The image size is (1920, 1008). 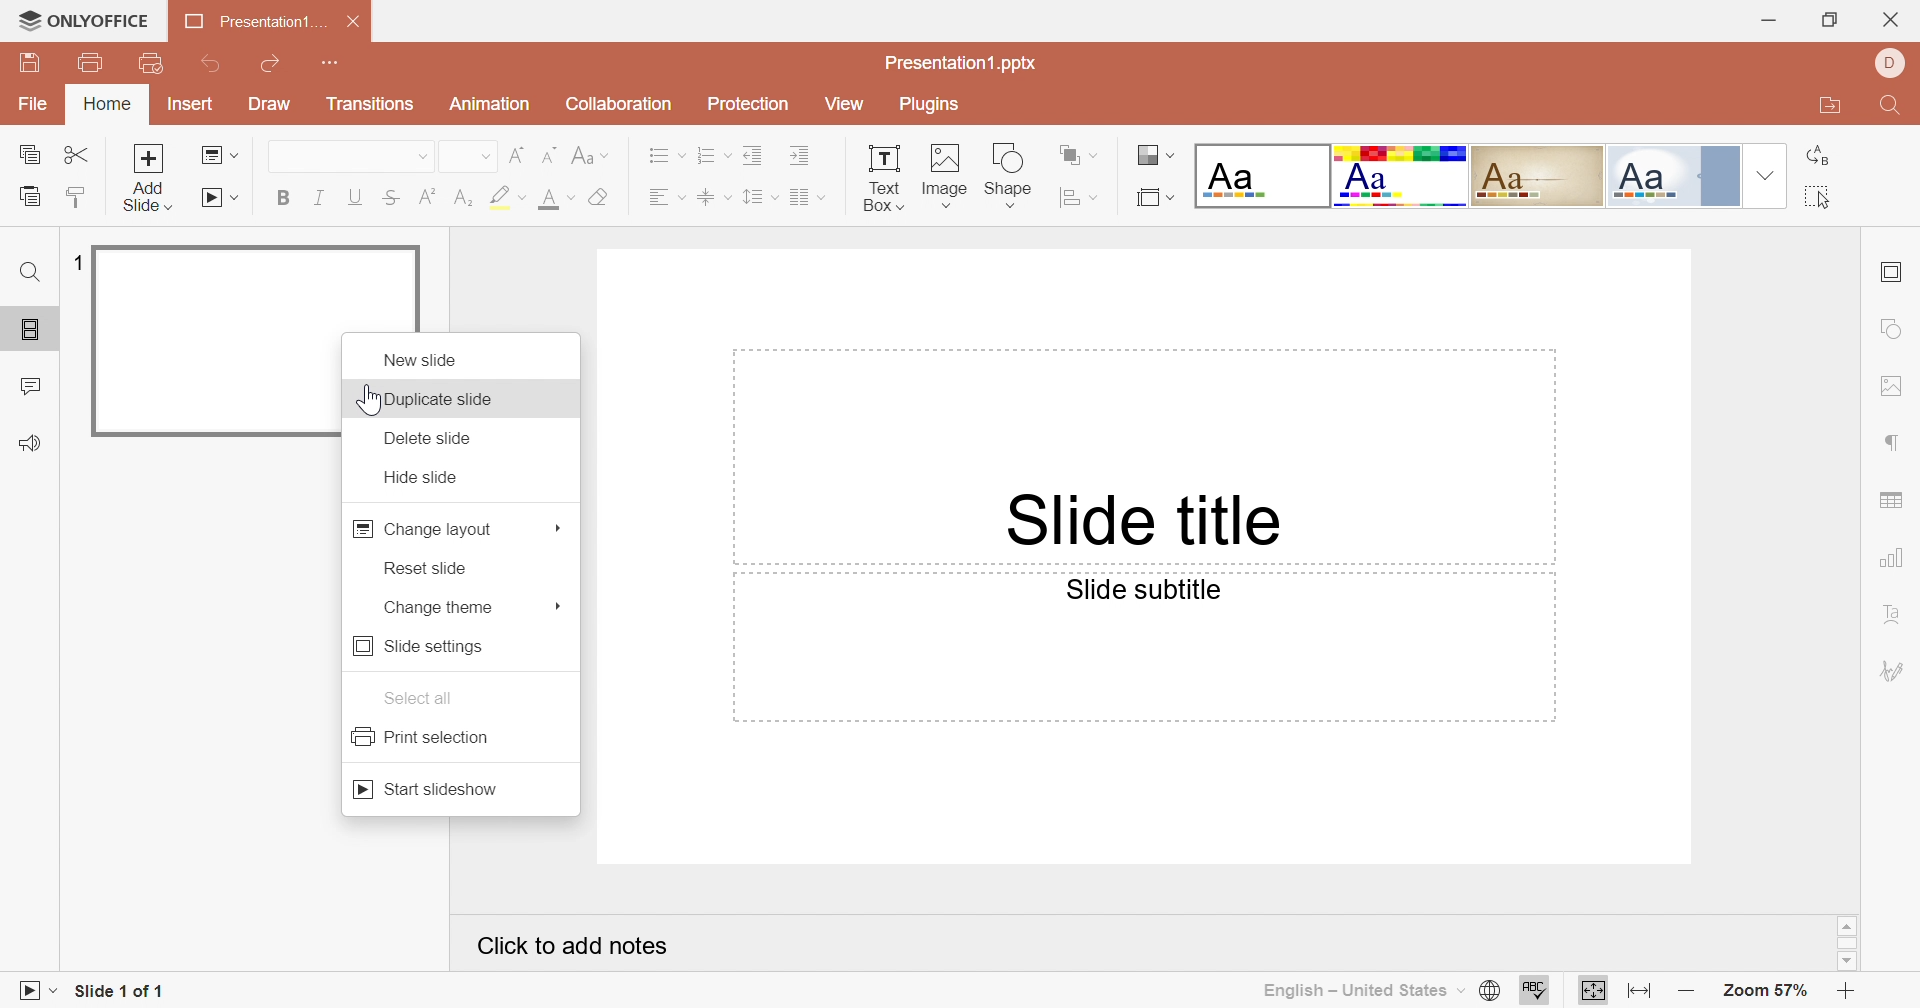 I want to click on Classic, so click(x=1539, y=176).